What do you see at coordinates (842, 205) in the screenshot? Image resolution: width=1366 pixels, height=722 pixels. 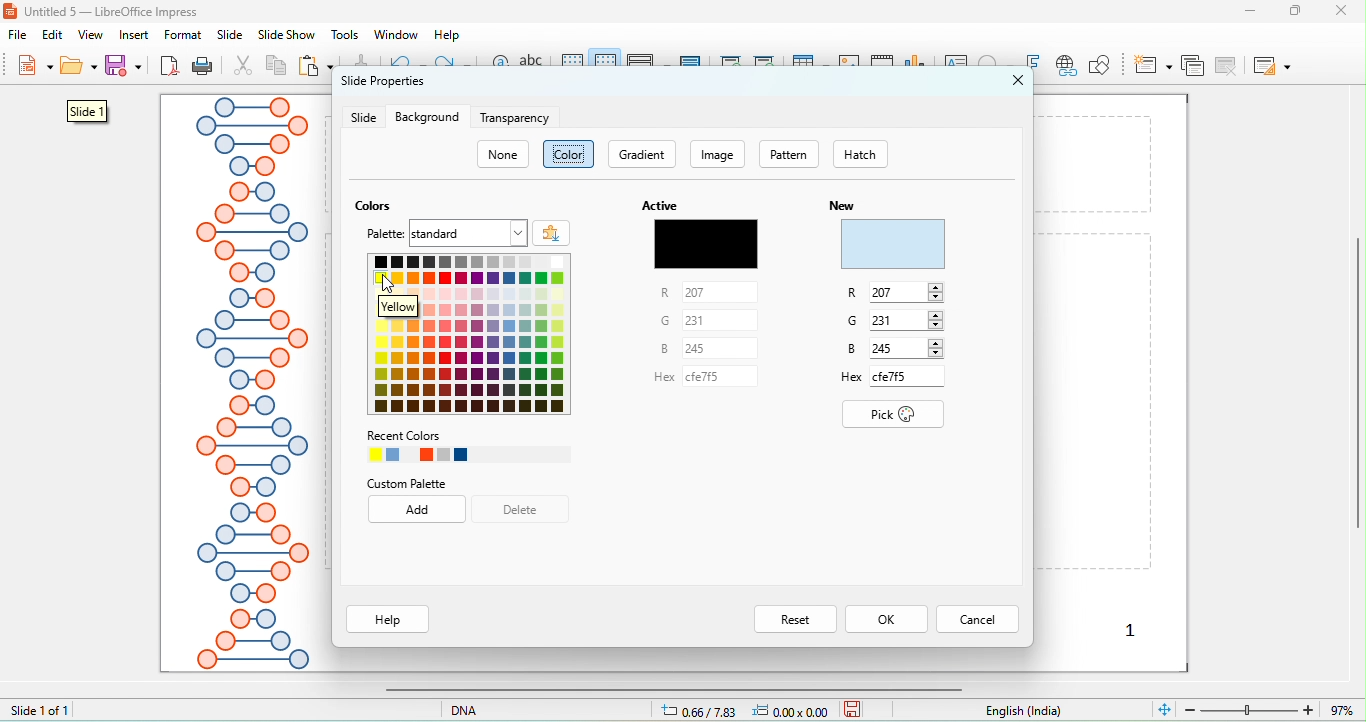 I see `New` at bounding box center [842, 205].